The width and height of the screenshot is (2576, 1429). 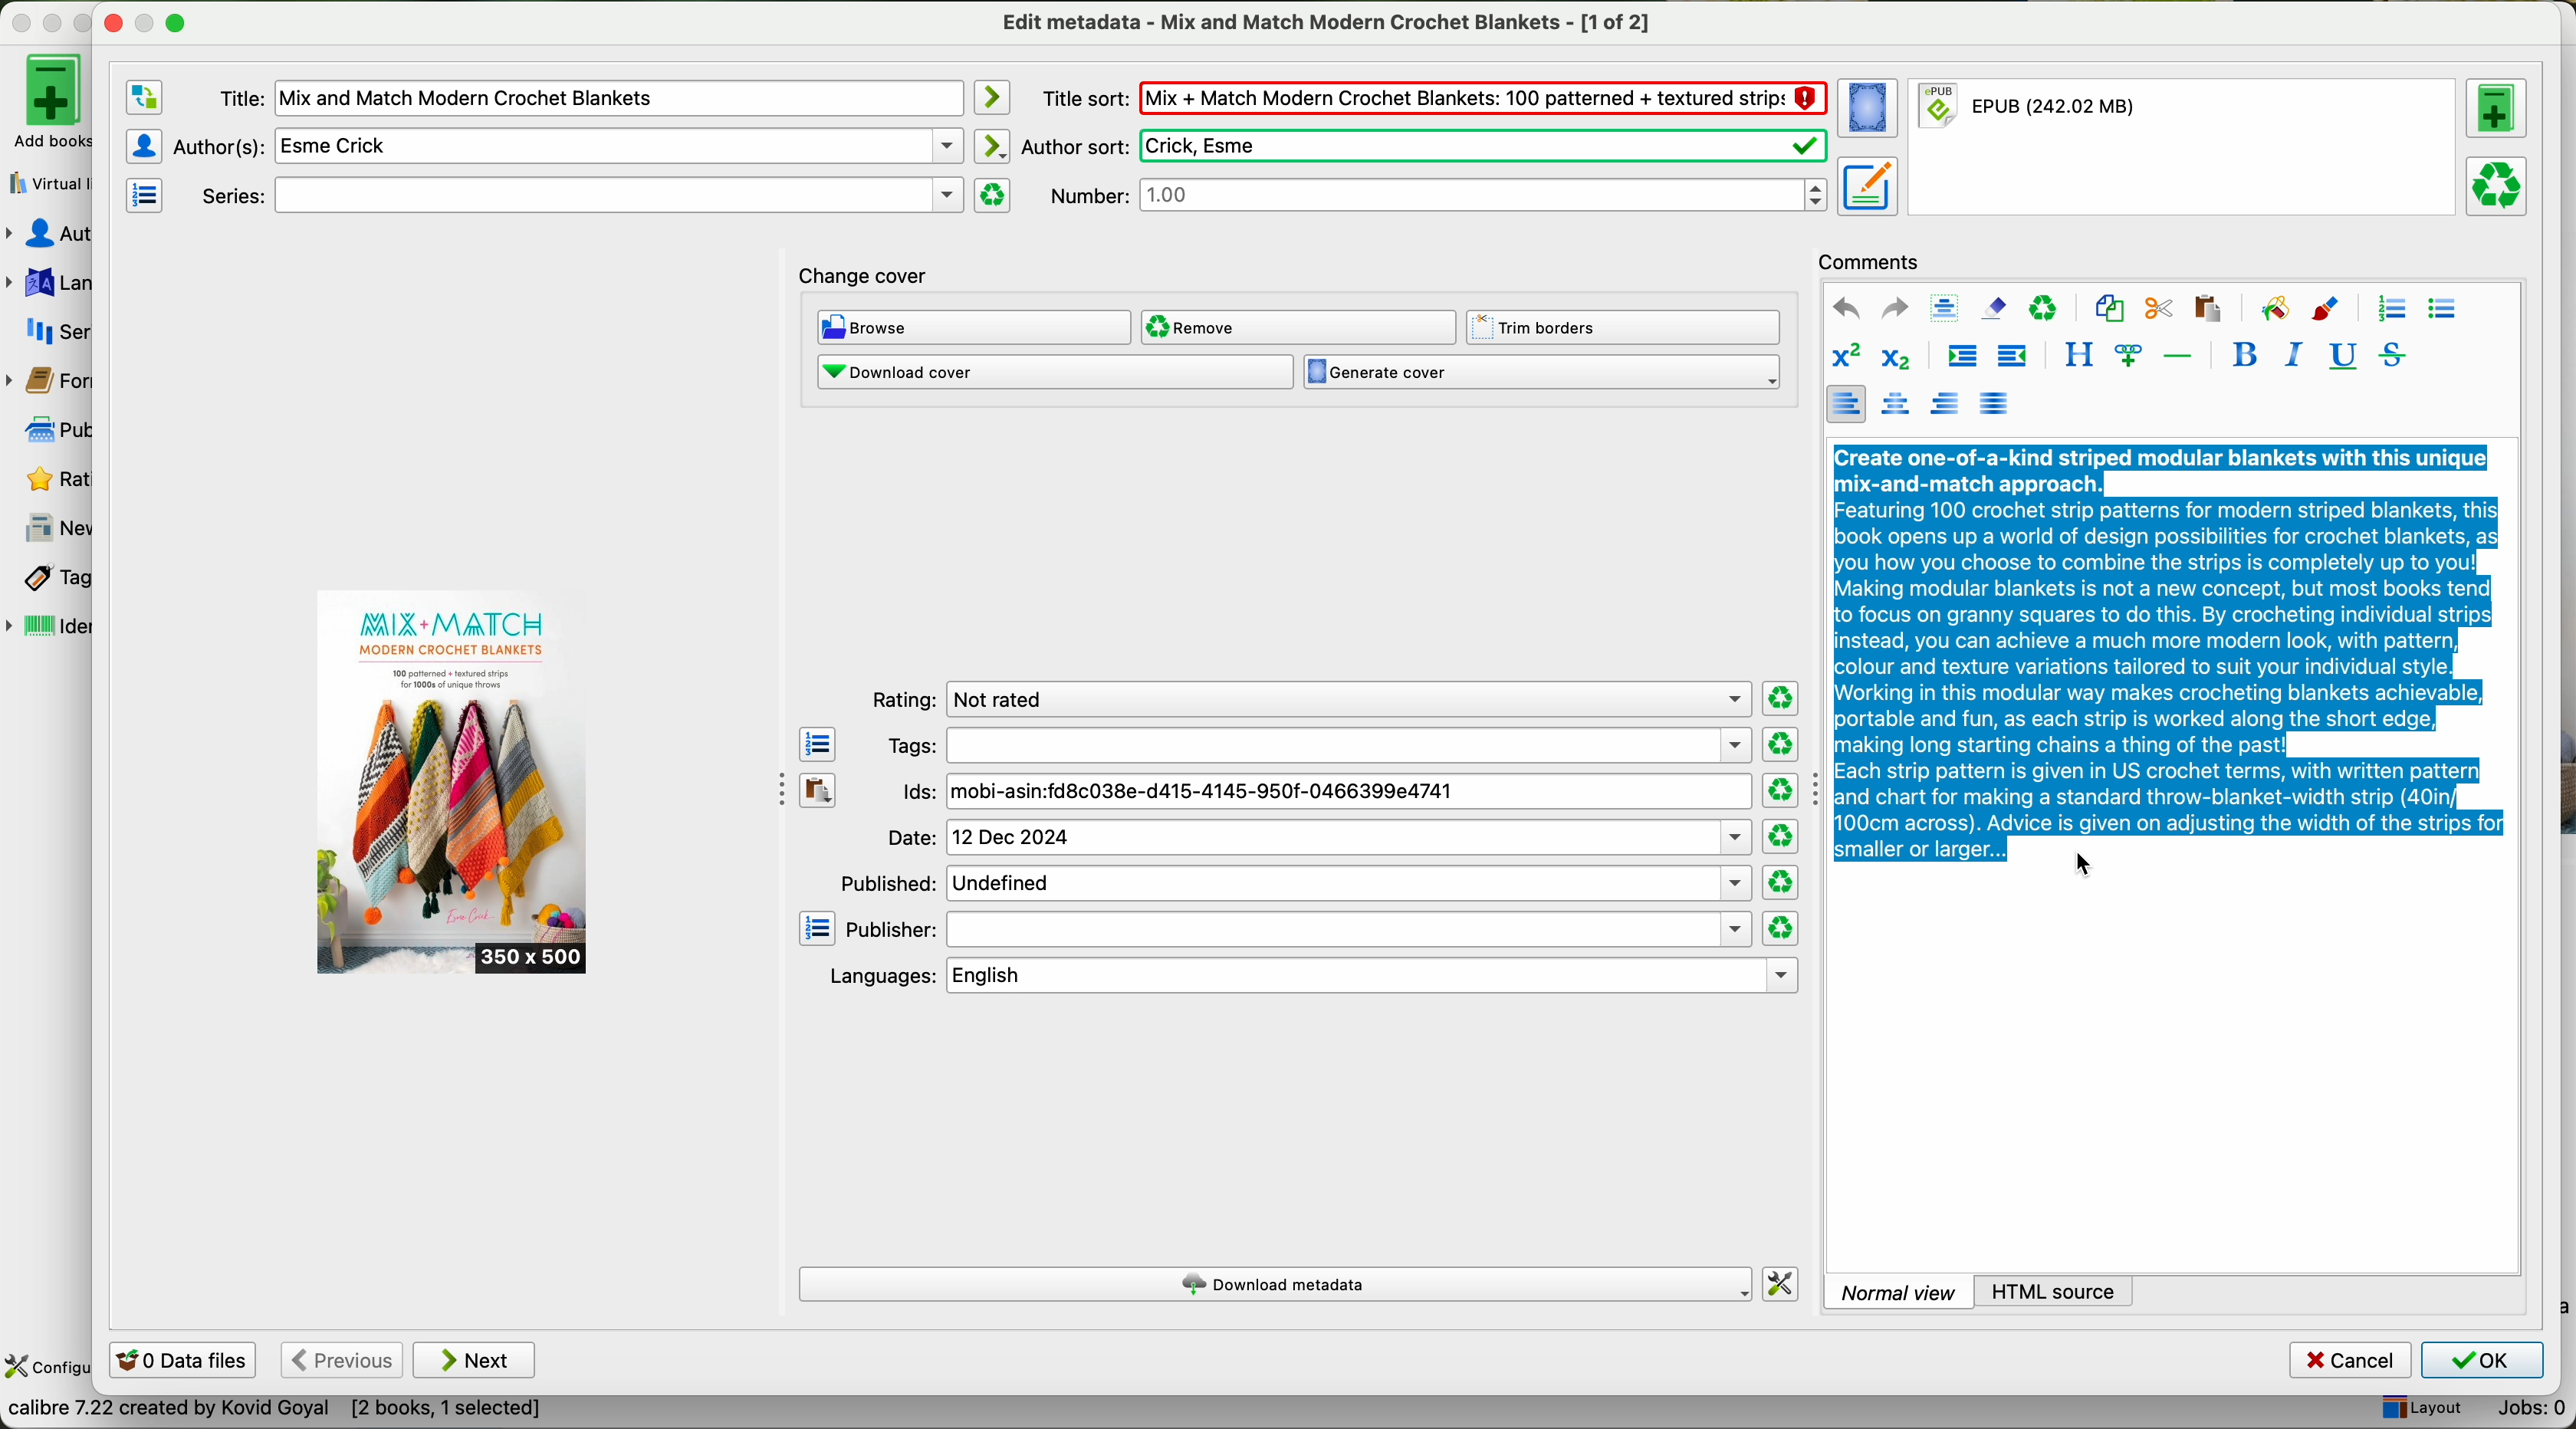 I want to click on news, so click(x=50, y=529).